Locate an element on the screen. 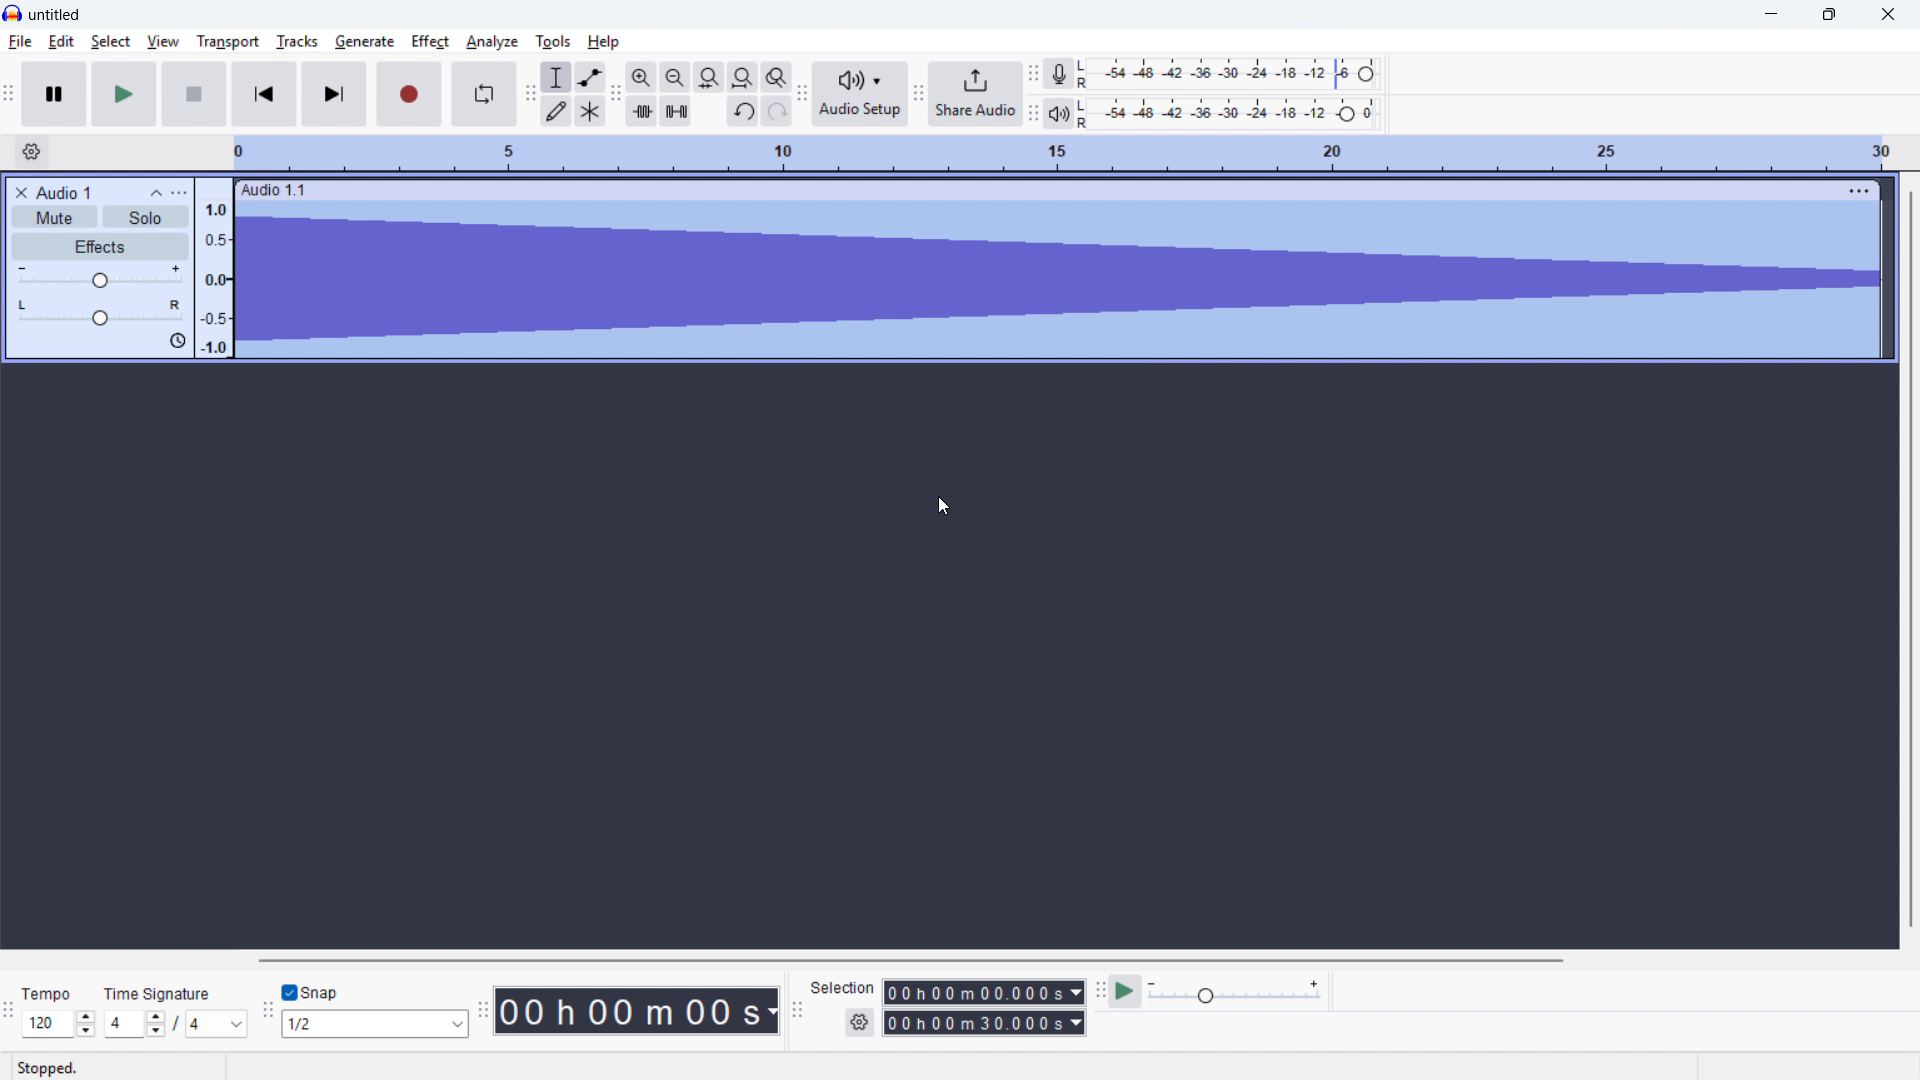 This screenshot has width=1920, height=1080. Record  is located at coordinates (410, 94).